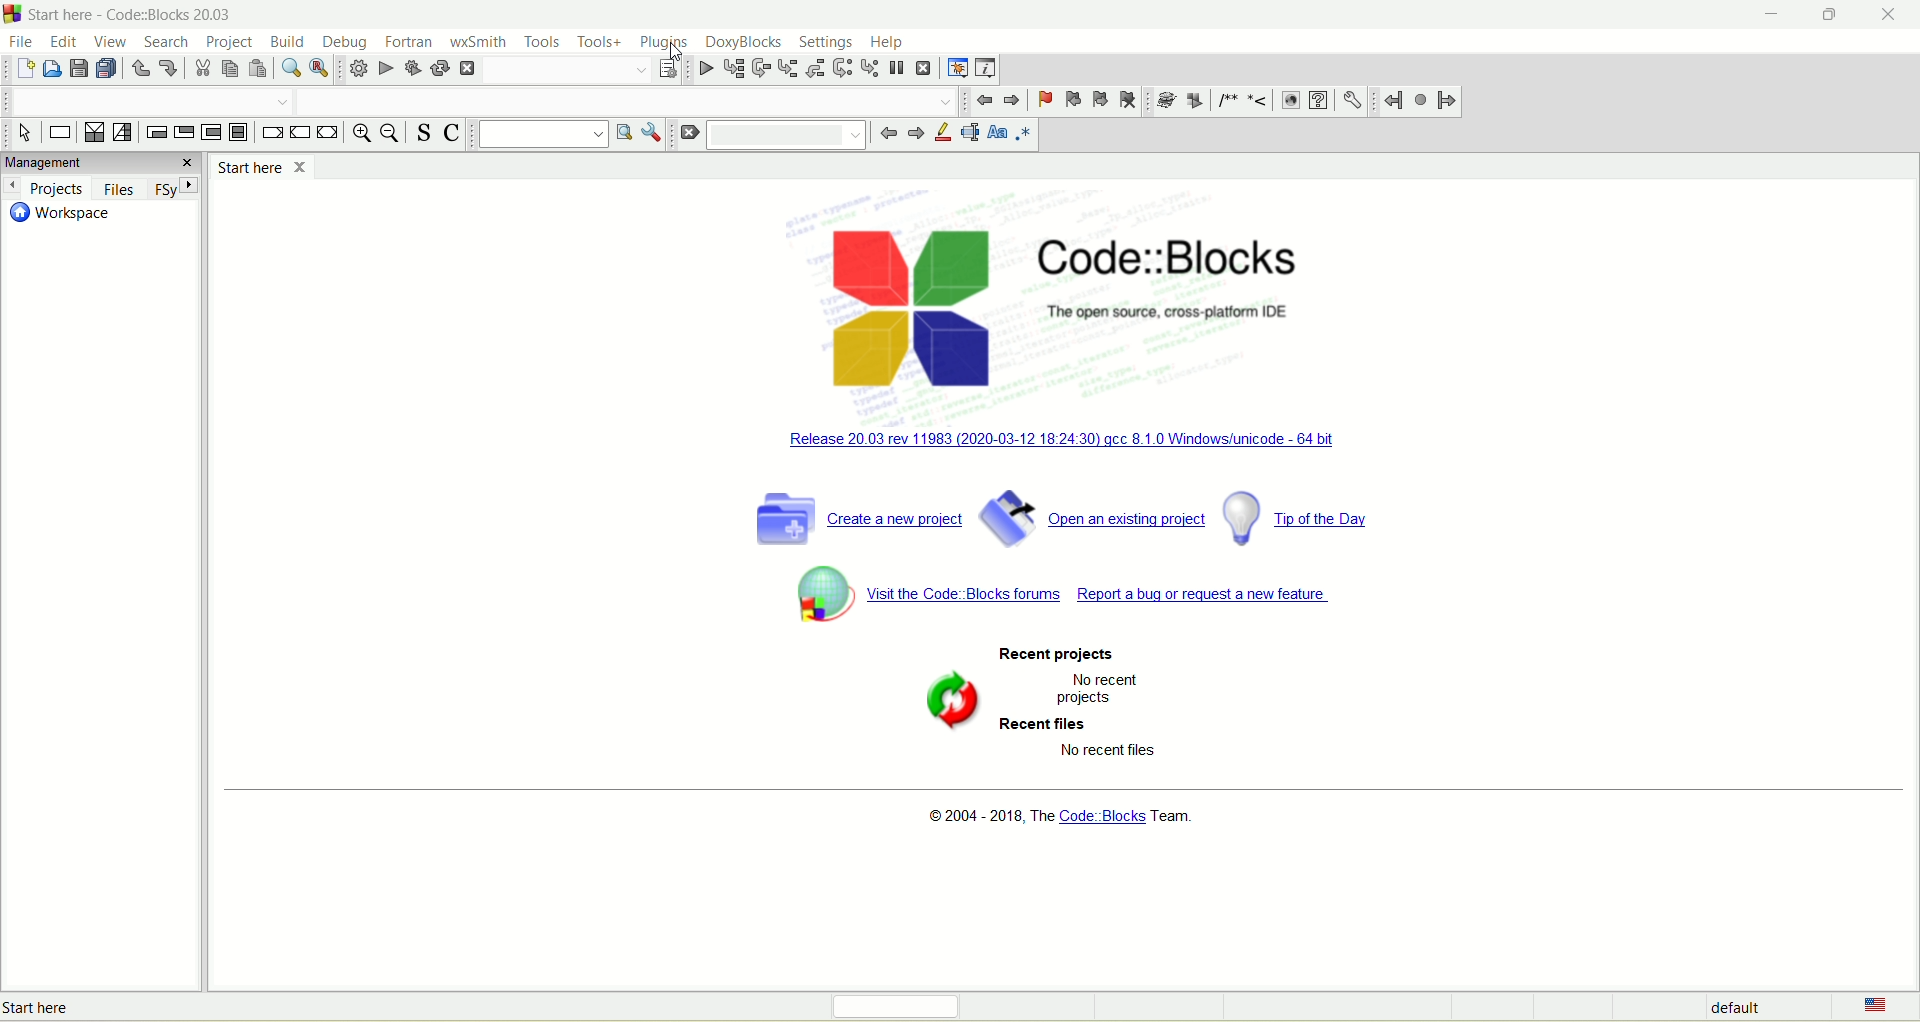 This screenshot has width=1920, height=1022. I want to click on settings, so click(1351, 98).